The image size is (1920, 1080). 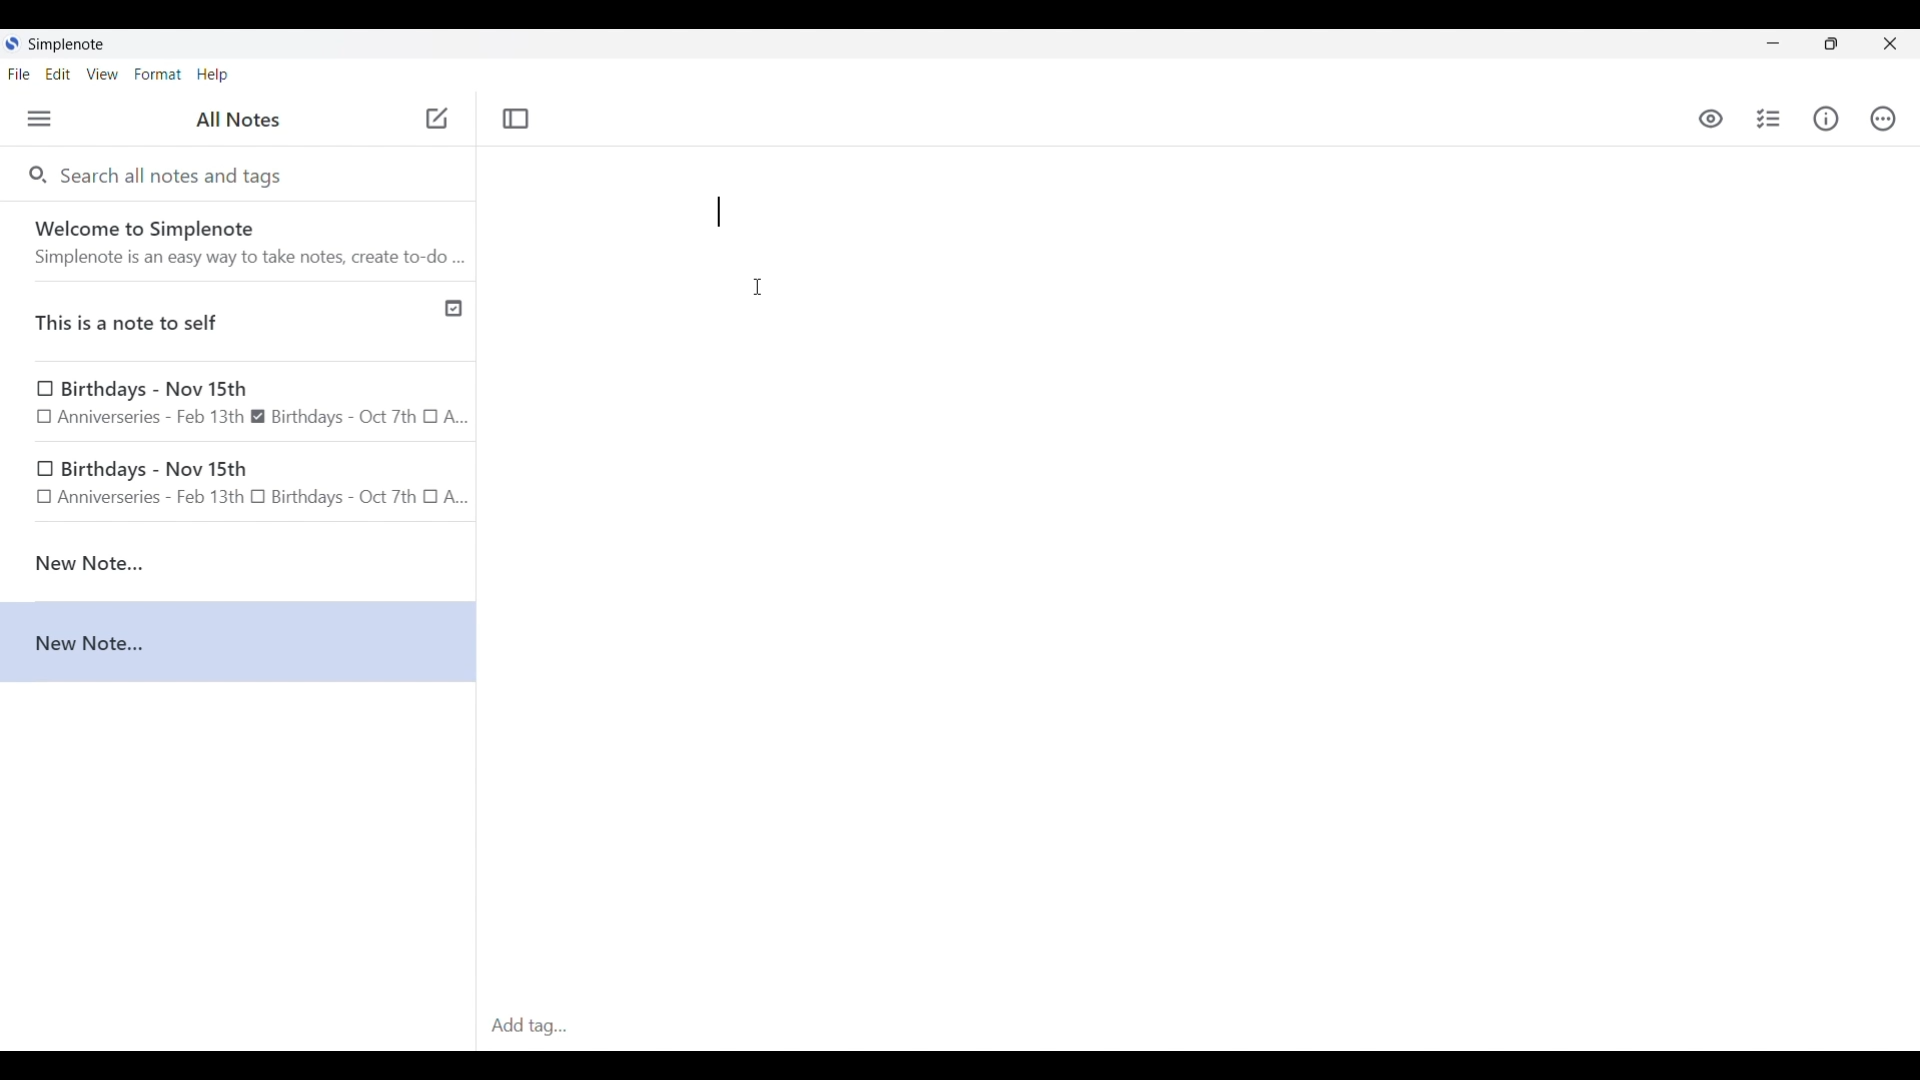 I want to click on Click to add new note, so click(x=437, y=118).